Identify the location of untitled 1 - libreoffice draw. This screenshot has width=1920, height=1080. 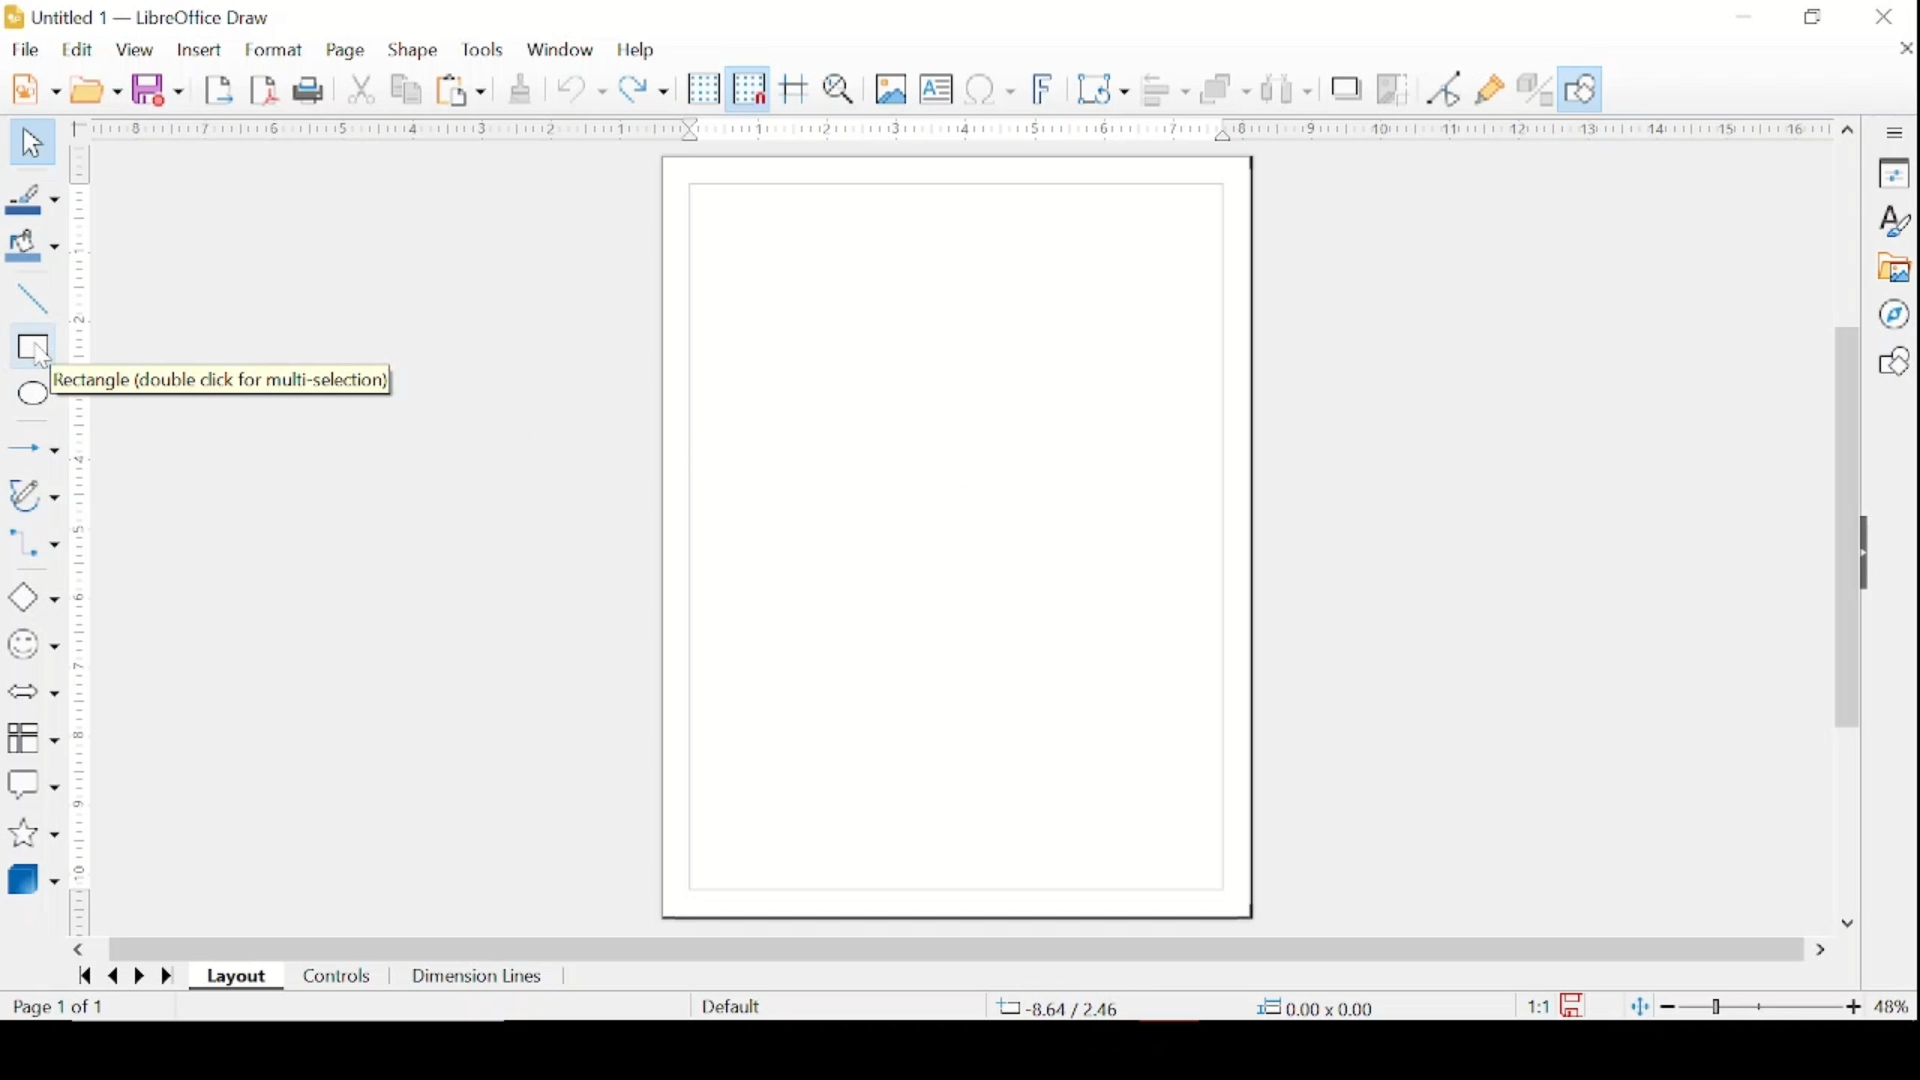
(141, 19).